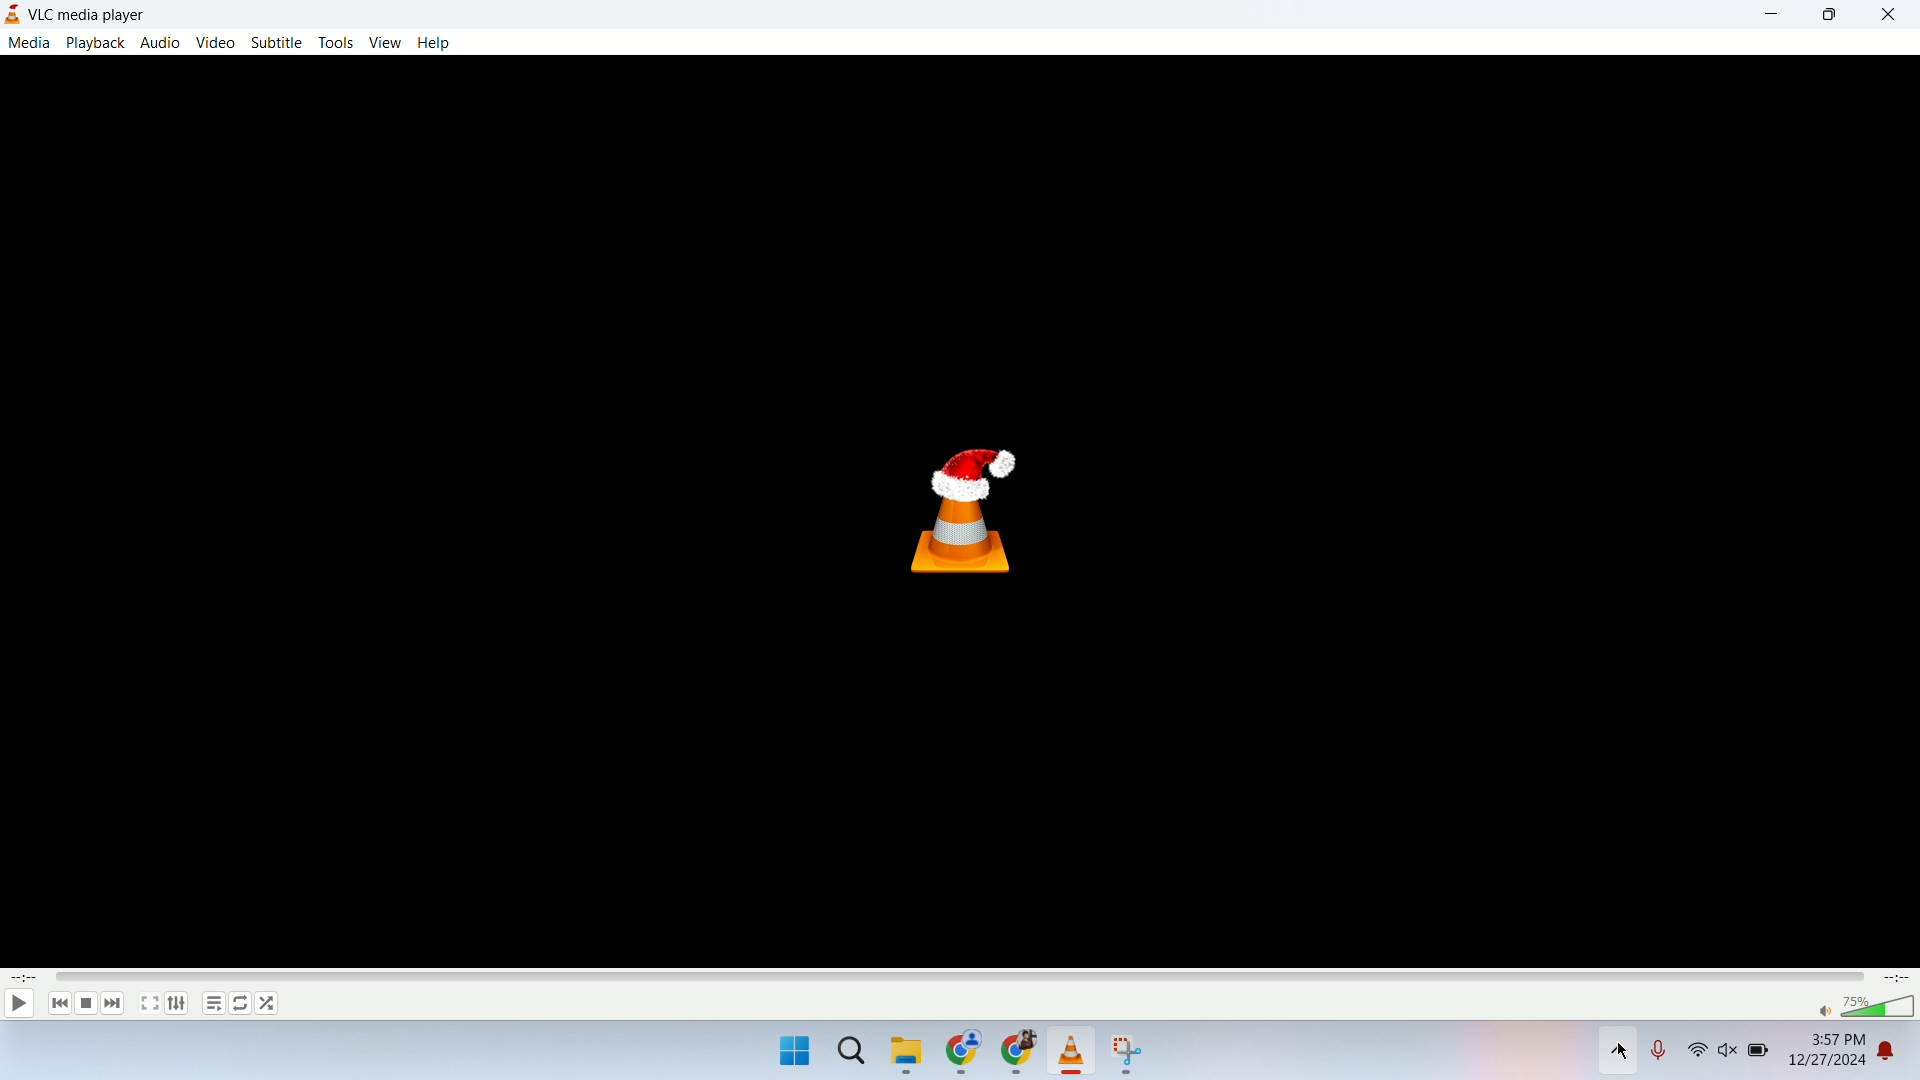  I want to click on mouse cursor, so click(1621, 1051).